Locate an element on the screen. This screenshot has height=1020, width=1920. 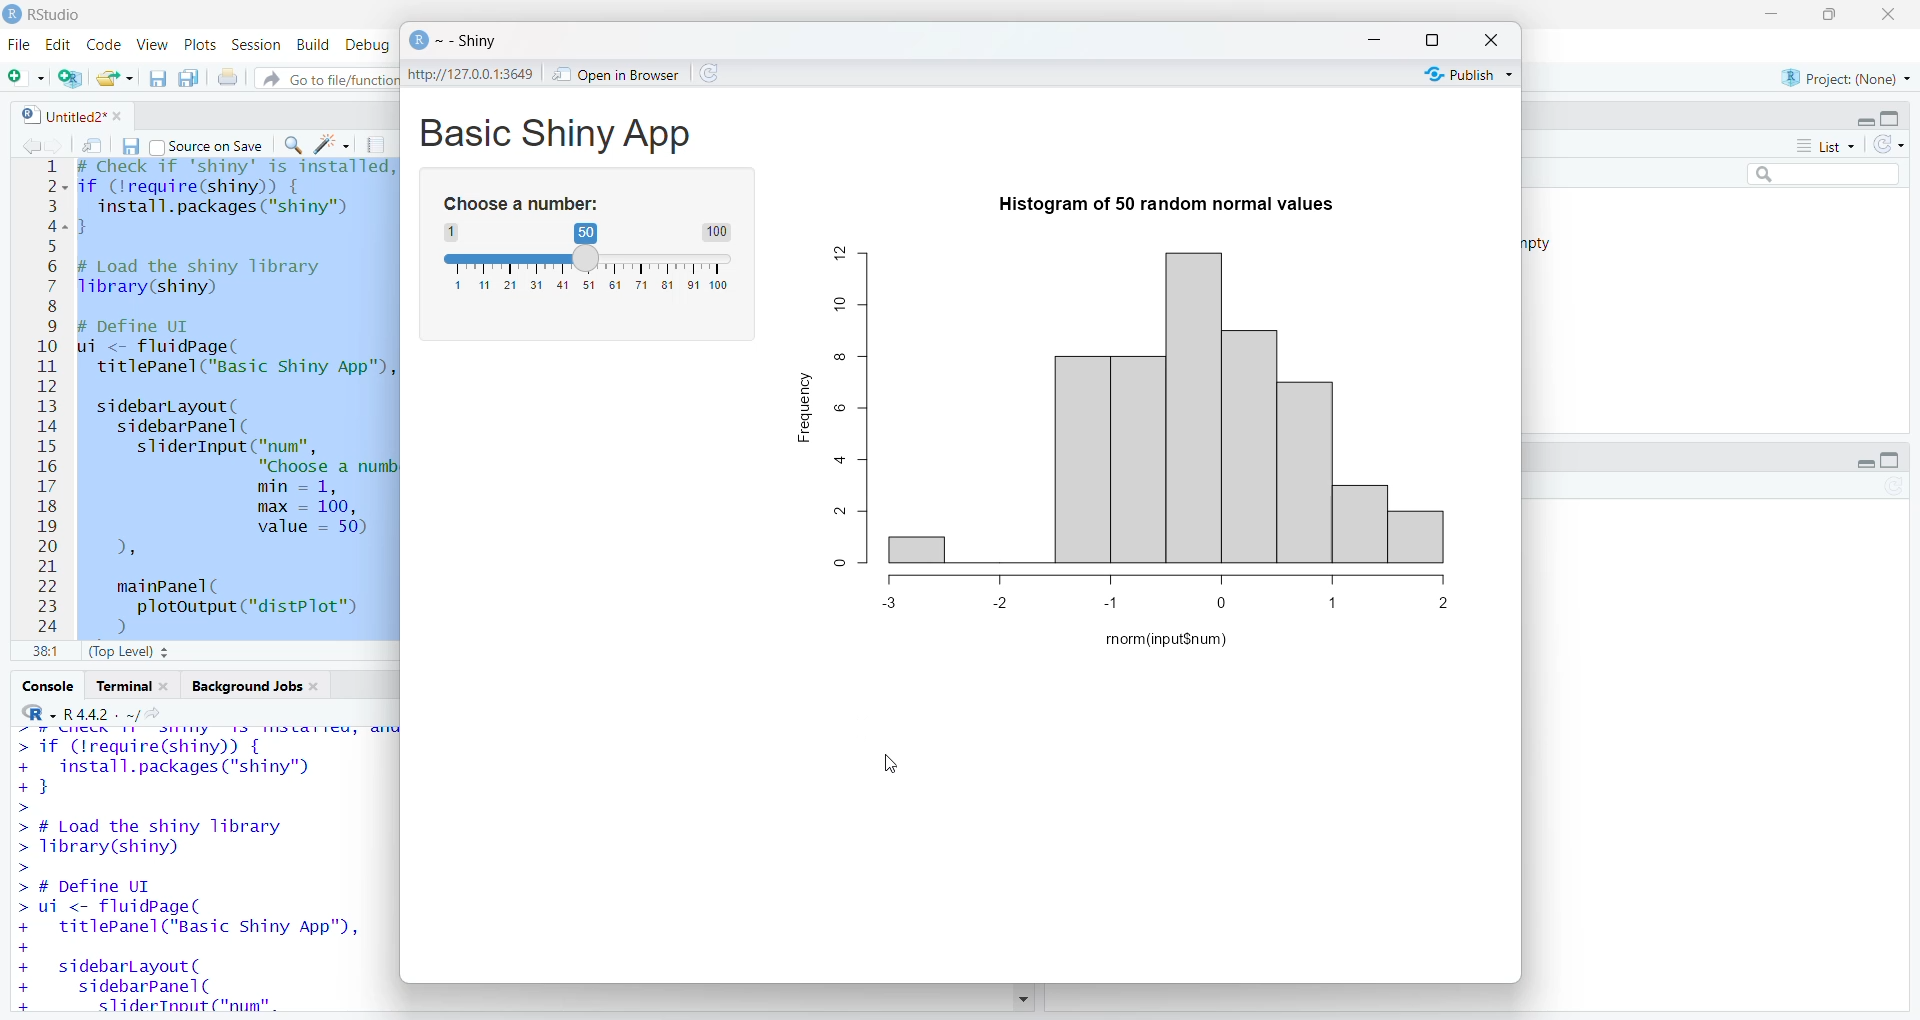
RStudio is located at coordinates (39, 713).